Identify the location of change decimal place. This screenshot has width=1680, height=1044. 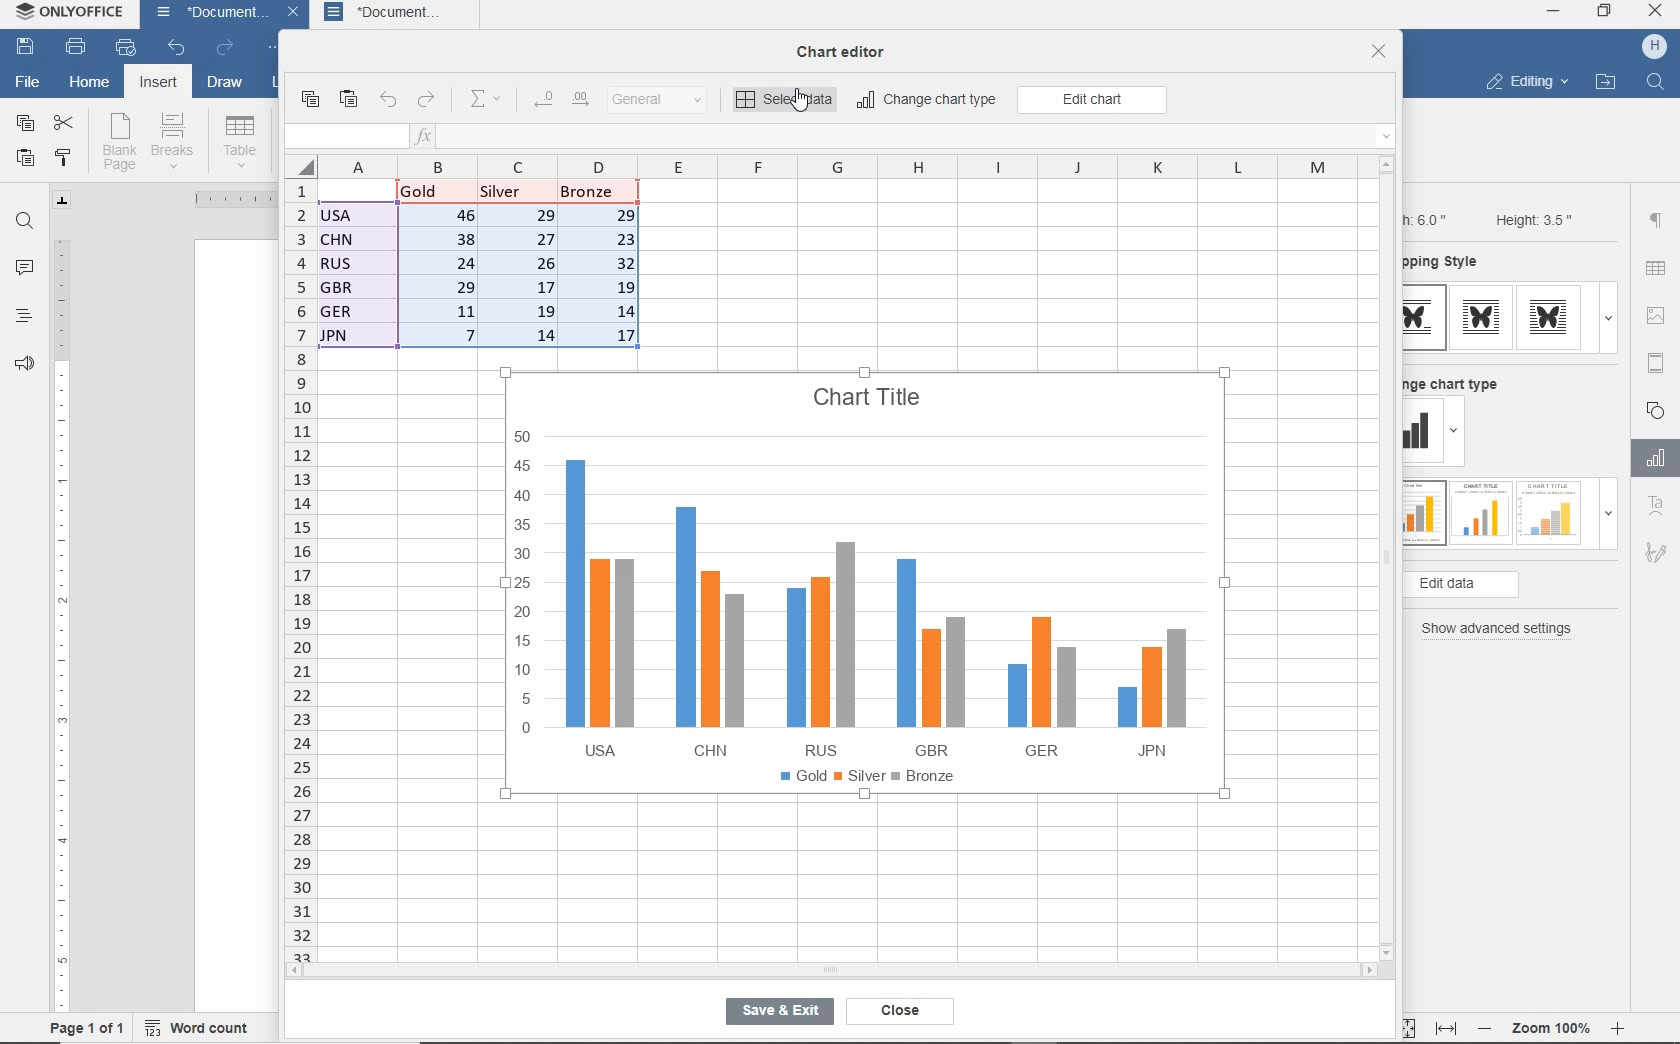
(560, 100).